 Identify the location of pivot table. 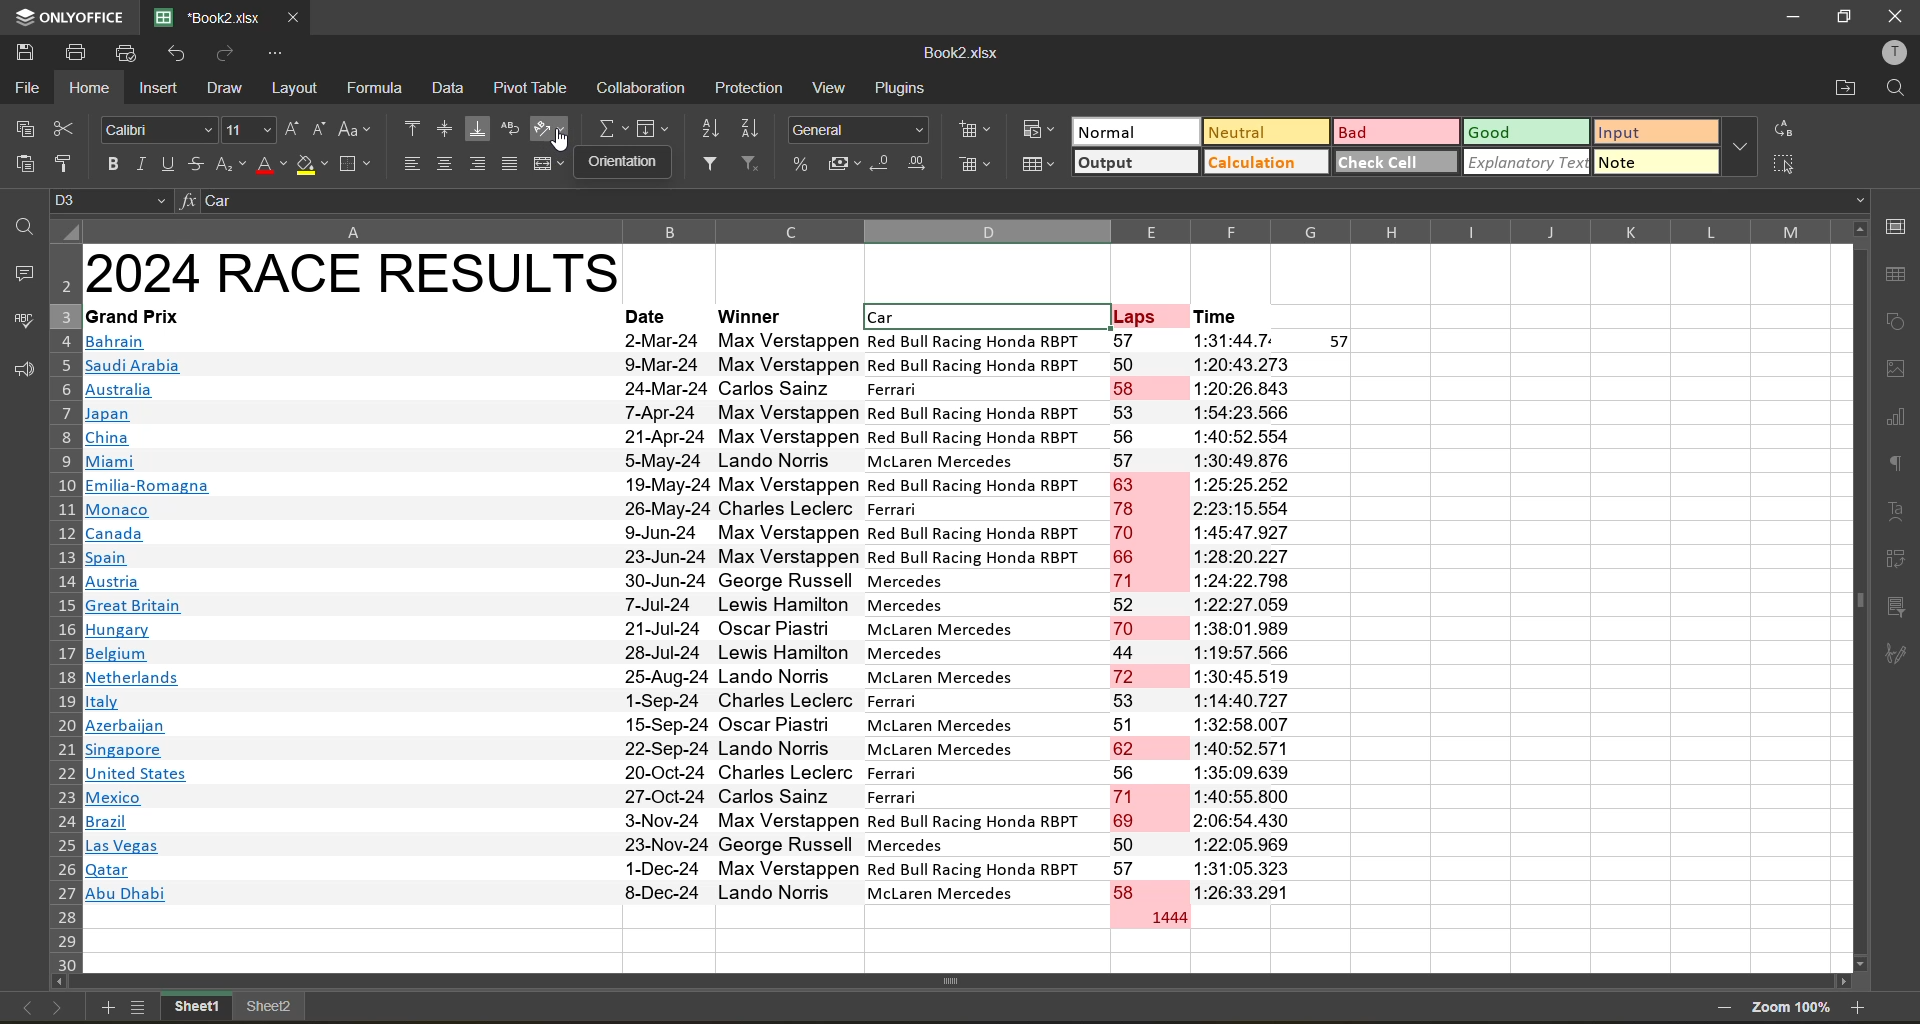
(1895, 558).